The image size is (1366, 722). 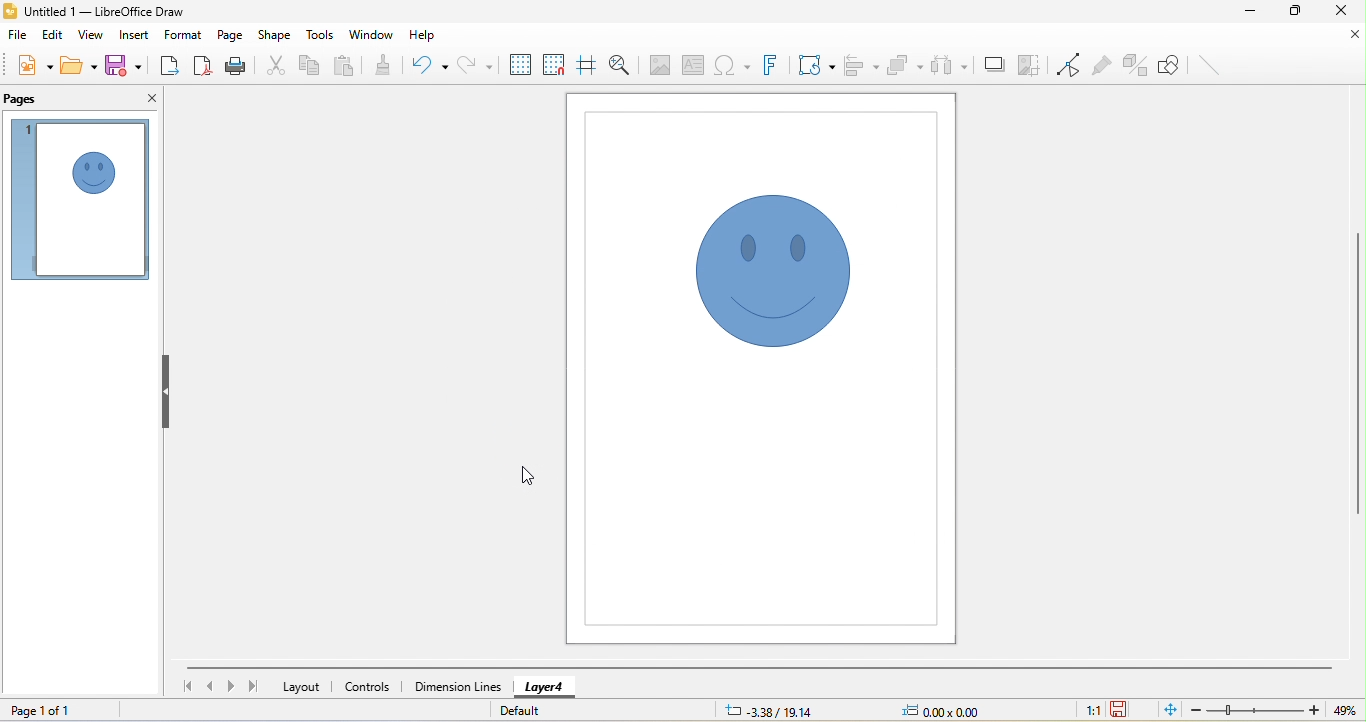 I want to click on helpline while moving, so click(x=586, y=65).